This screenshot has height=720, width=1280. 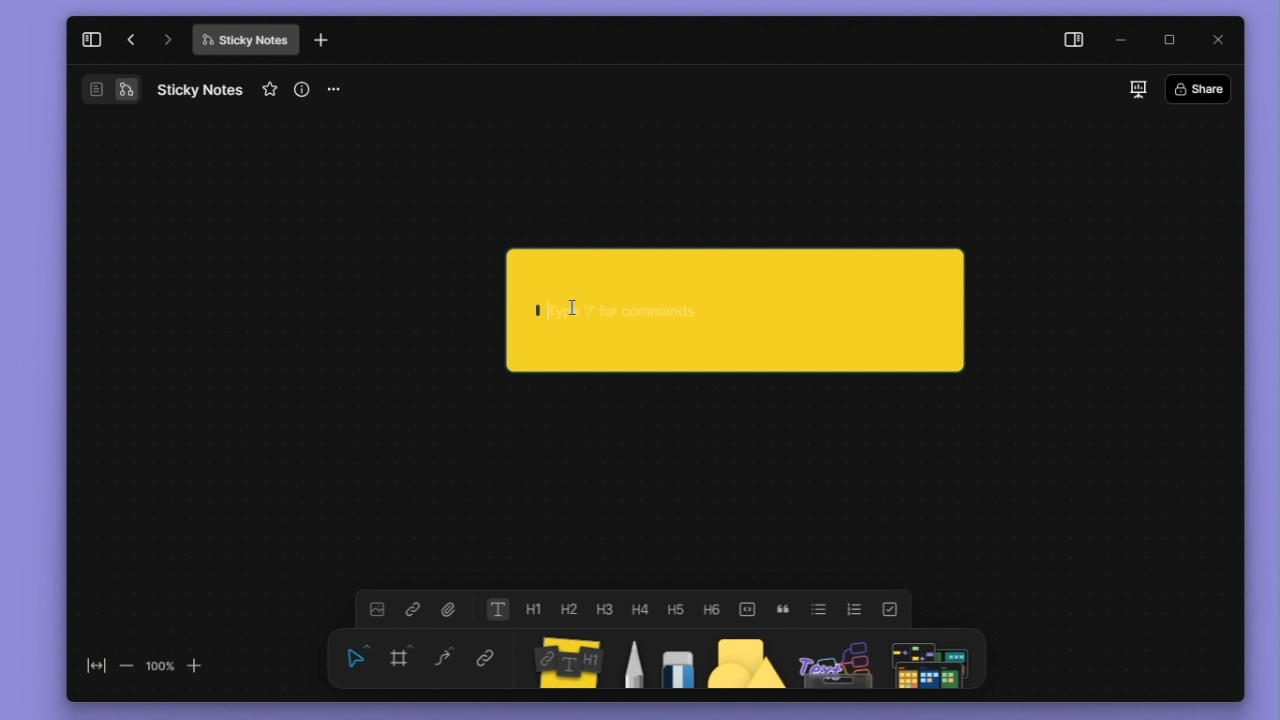 What do you see at coordinates (564, 659) in the screenshot?
I see `Sticky notes` at bounding box center [564, 659].